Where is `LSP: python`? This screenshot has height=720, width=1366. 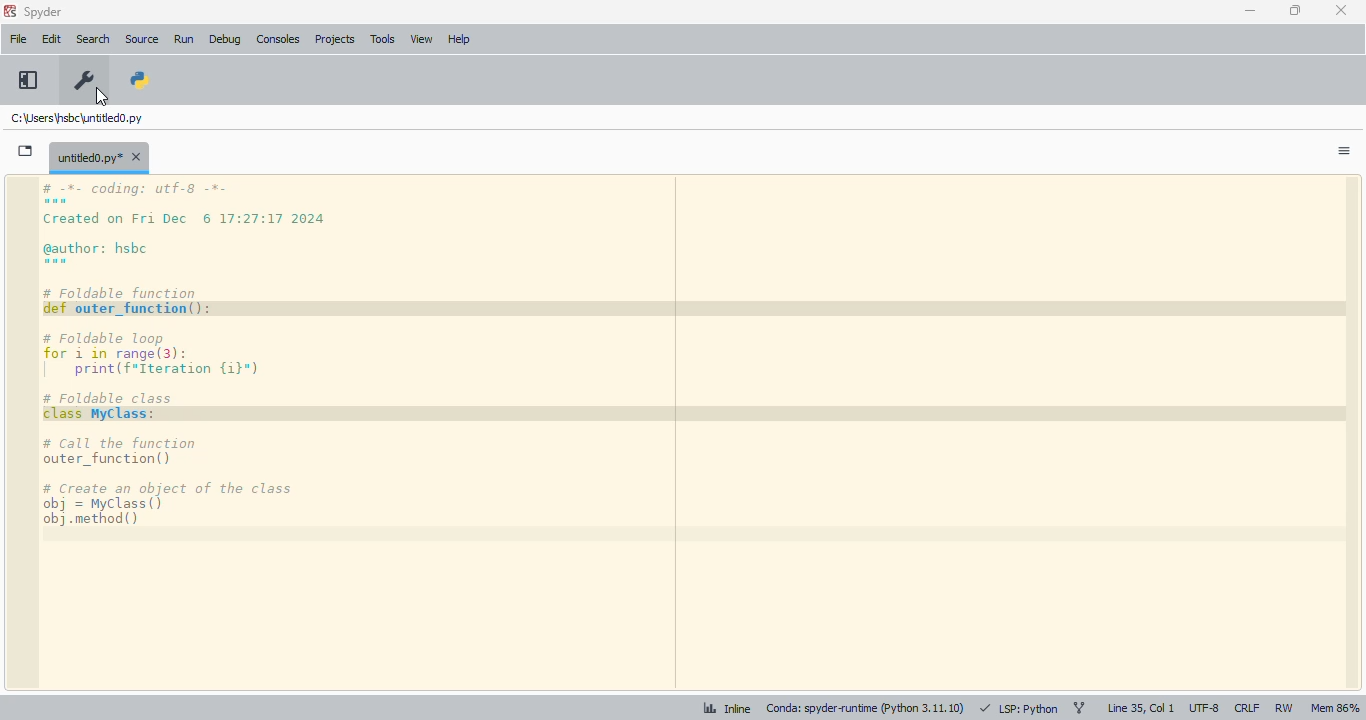
LSP: python is located at coordinates (1019, 708).